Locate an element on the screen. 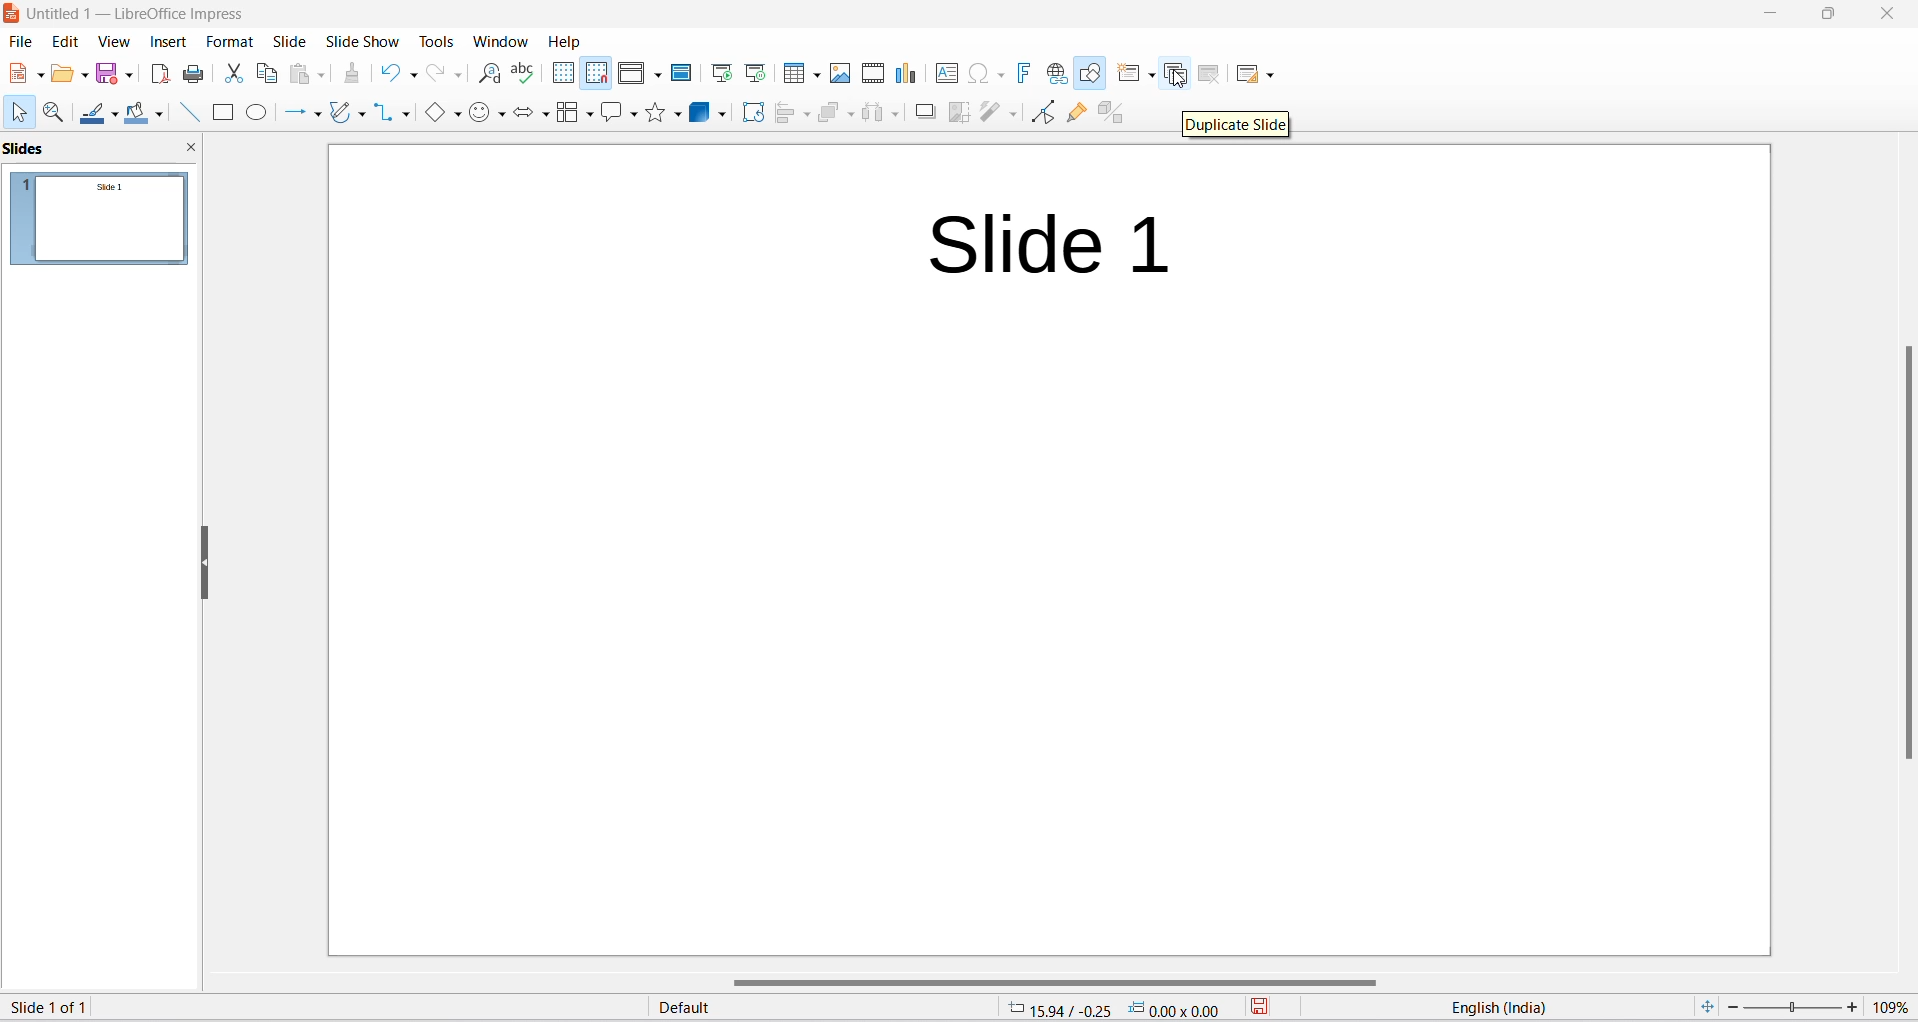 The height and width of the screenshot is (1022, 1918). snap to grid is located at coordinates (596, 74).